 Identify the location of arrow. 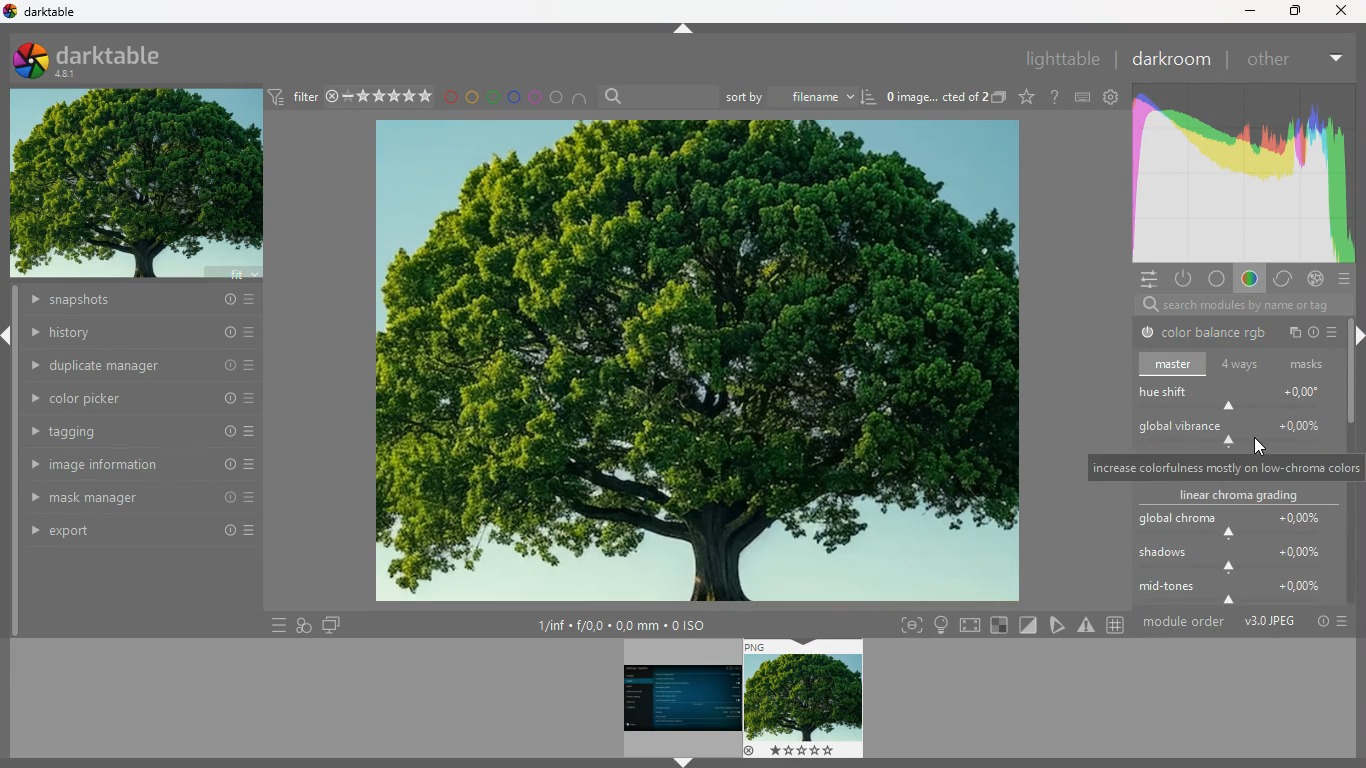
(684, 763).